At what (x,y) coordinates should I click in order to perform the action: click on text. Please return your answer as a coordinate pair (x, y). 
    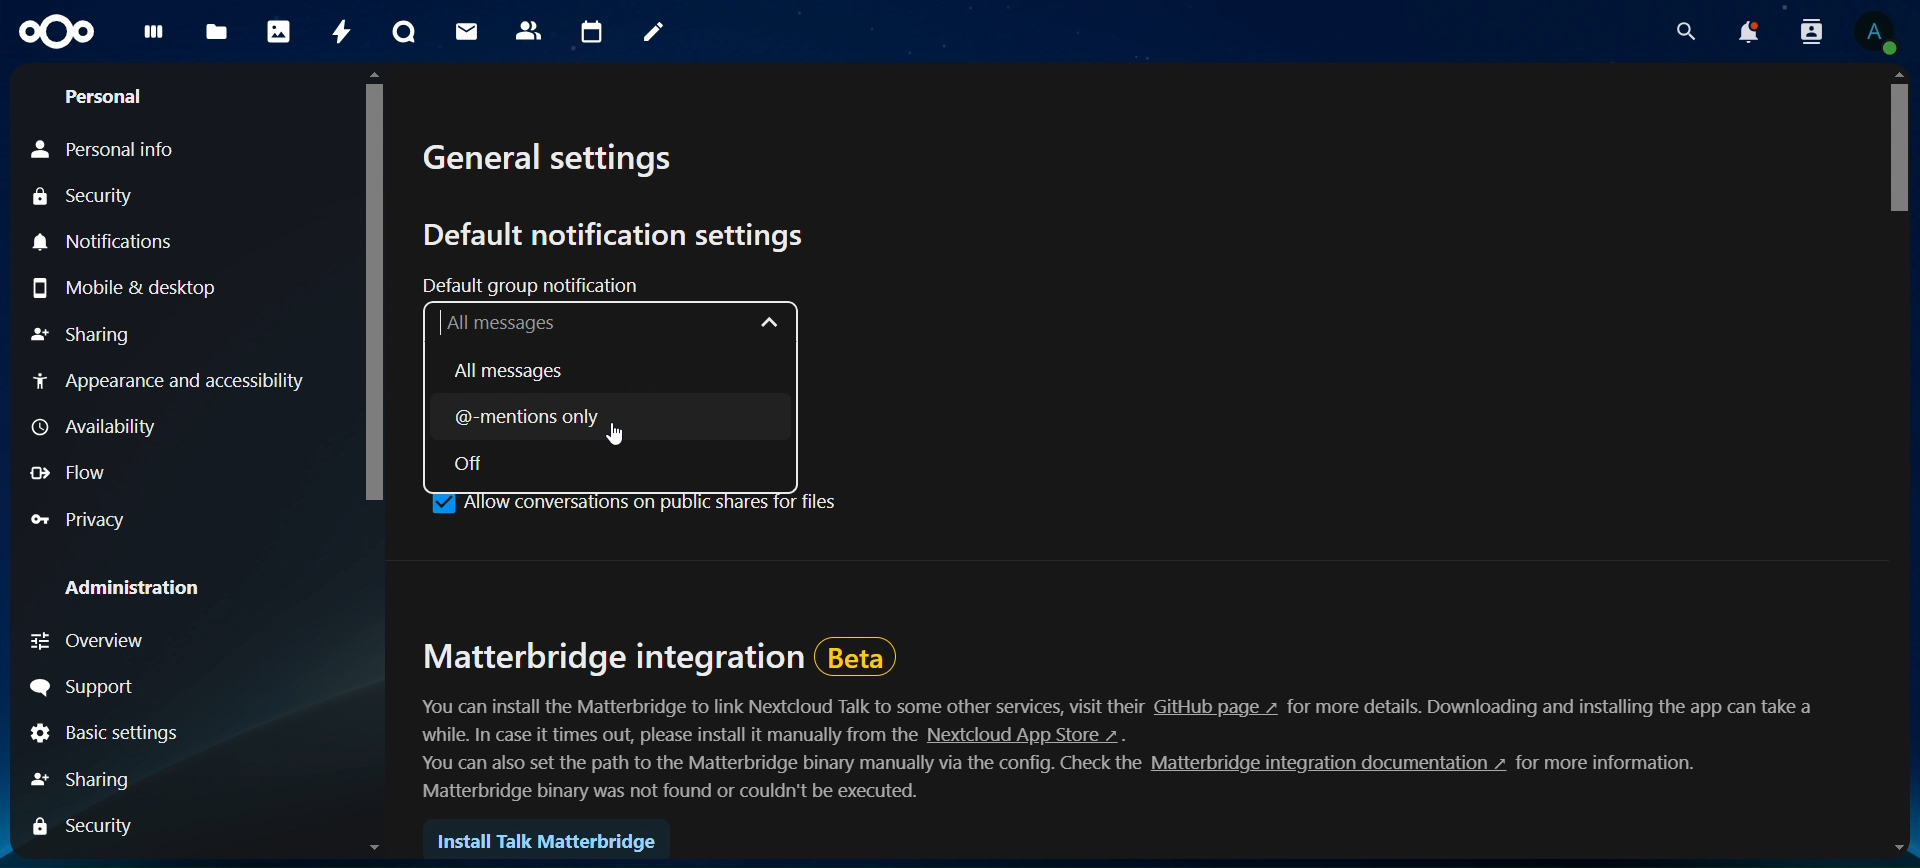
    Looking at the image, I should click on (676, 794).